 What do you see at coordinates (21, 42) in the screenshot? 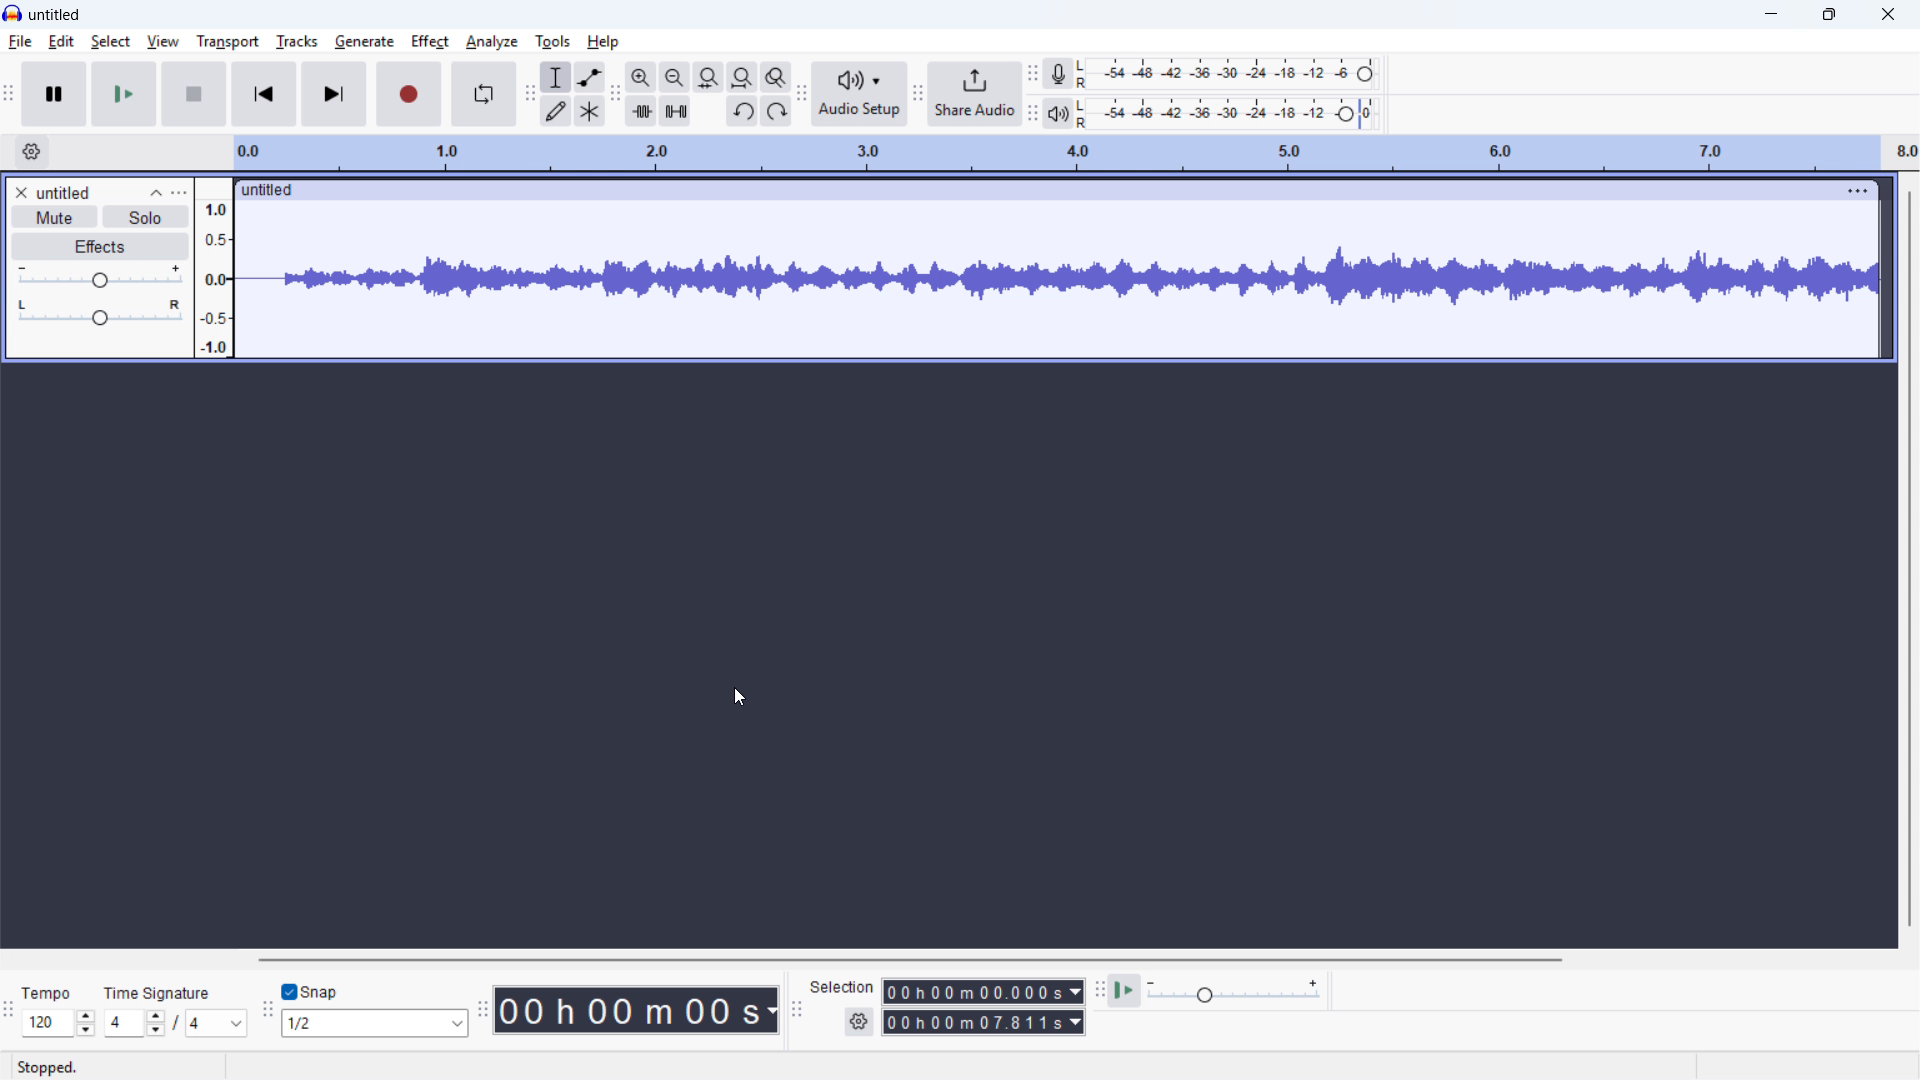
I see `file` at bounding box center [21, 42].